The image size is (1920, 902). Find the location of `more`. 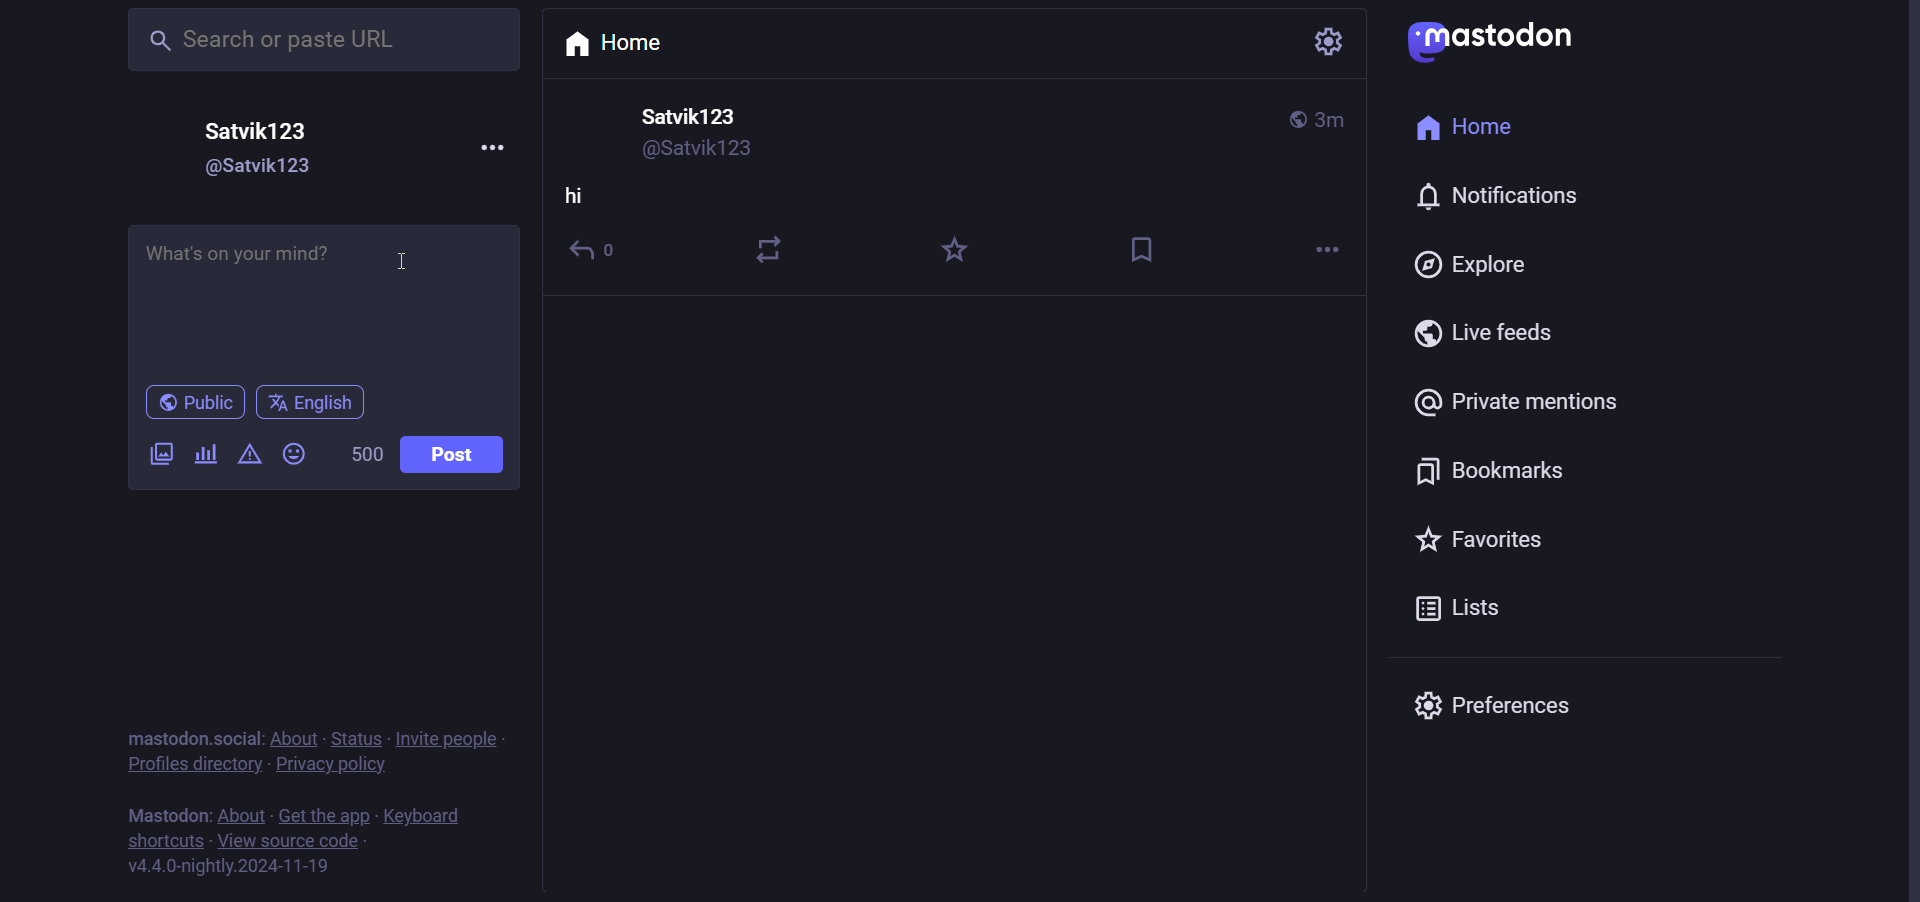

more is located at coordinates (491, 143).